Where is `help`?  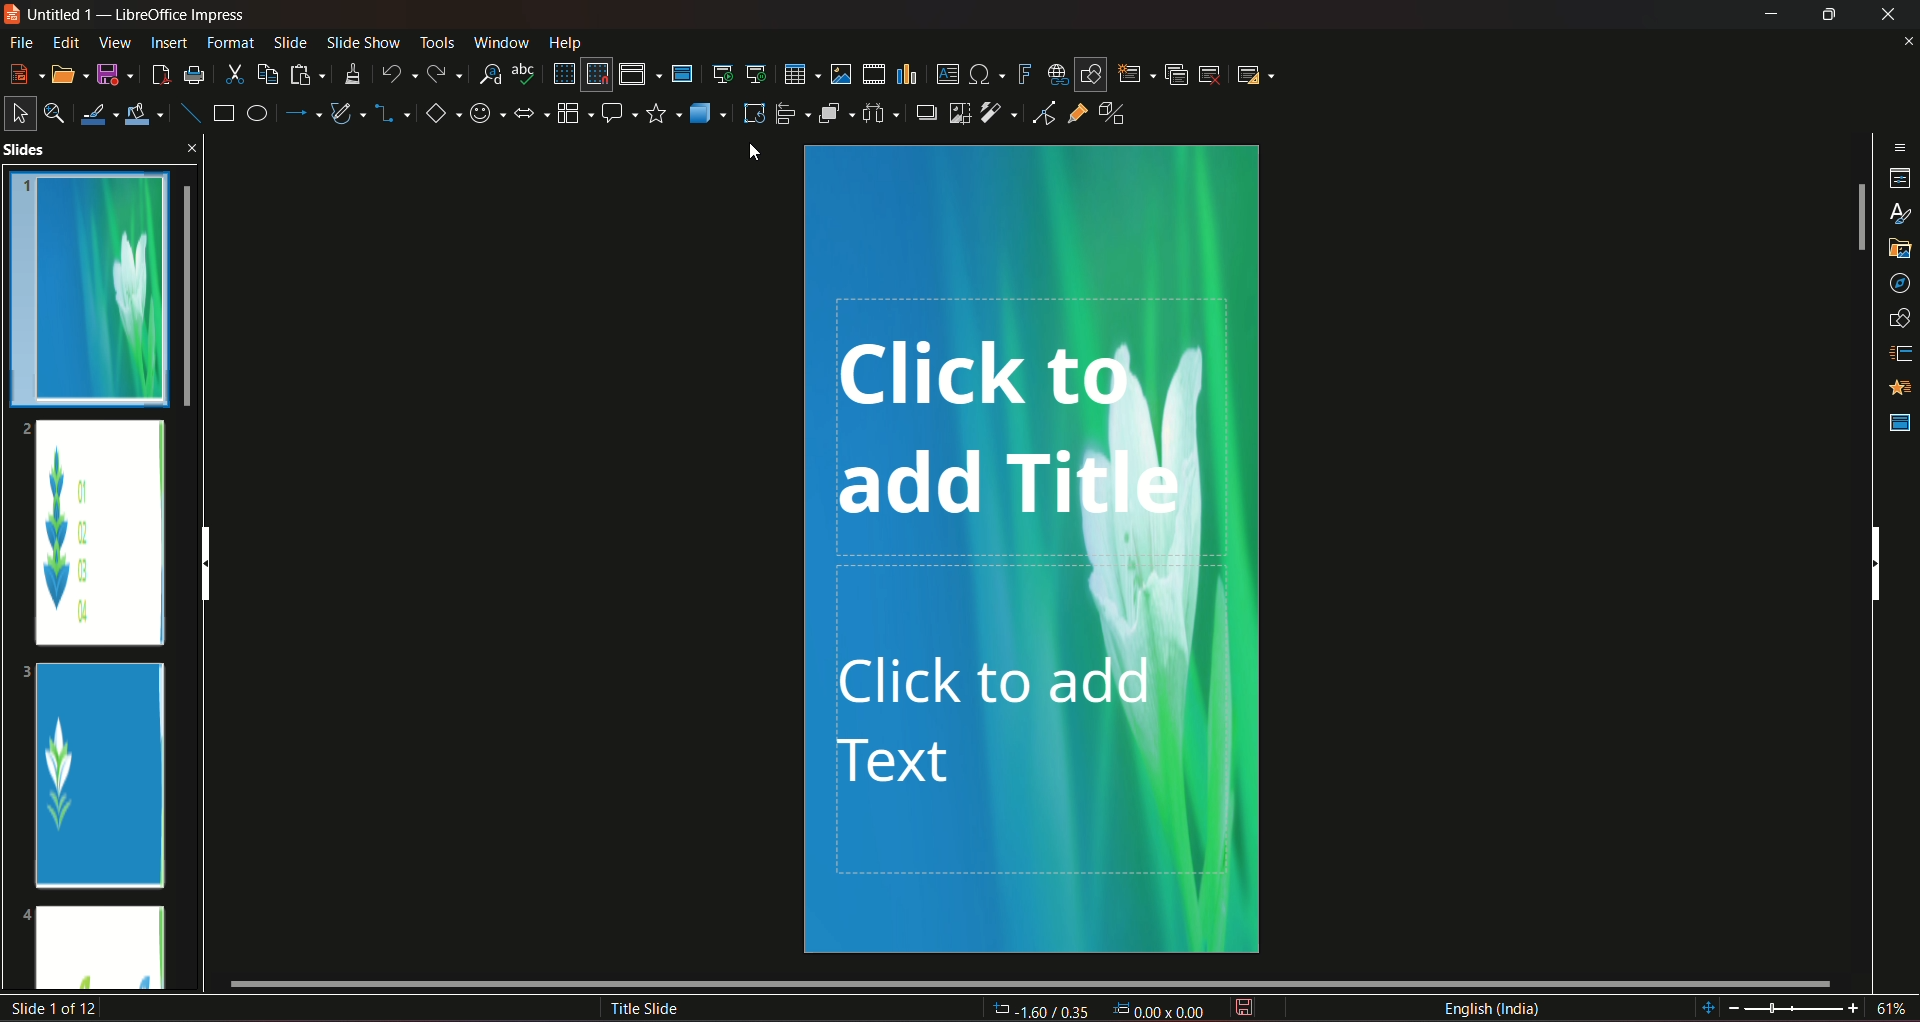
help is located at coordinates (565, 41).